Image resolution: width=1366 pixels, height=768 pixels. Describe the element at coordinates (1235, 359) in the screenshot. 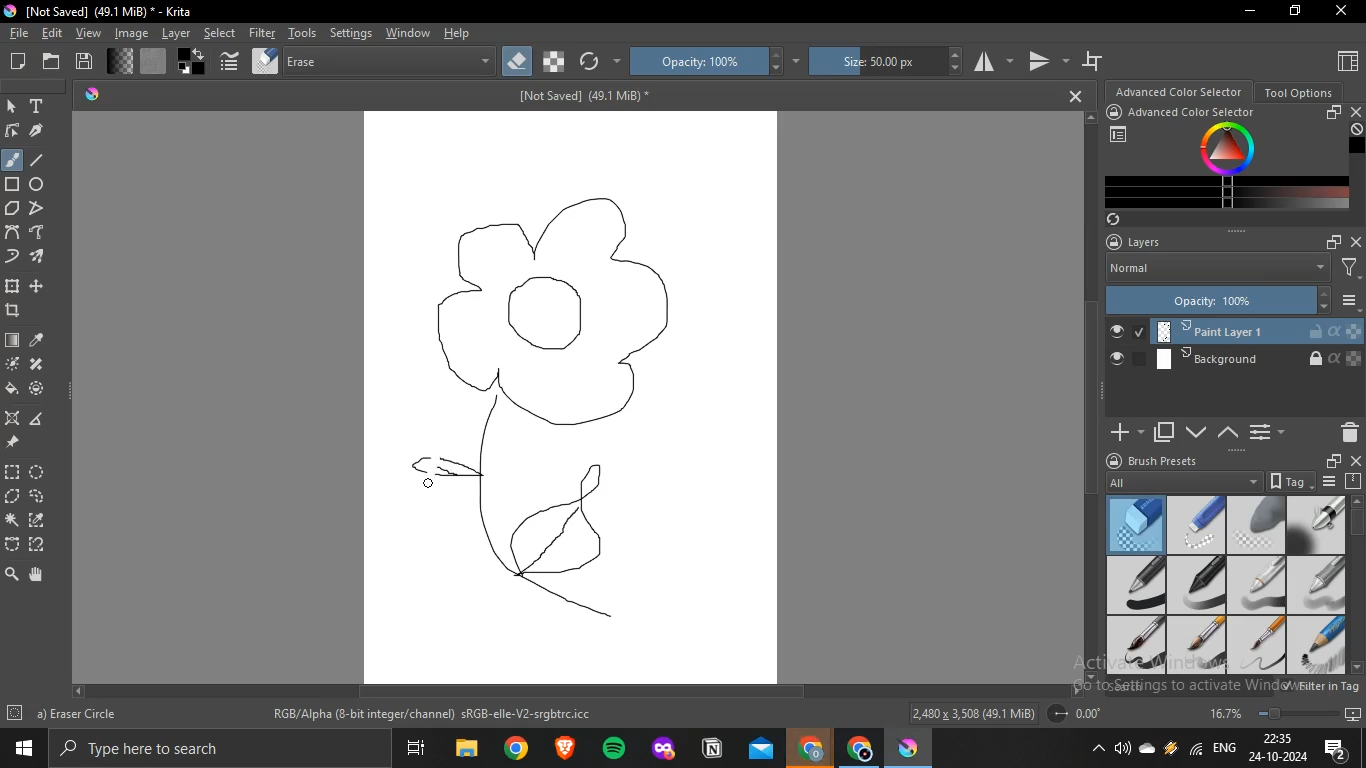

I see `Background` at that location.